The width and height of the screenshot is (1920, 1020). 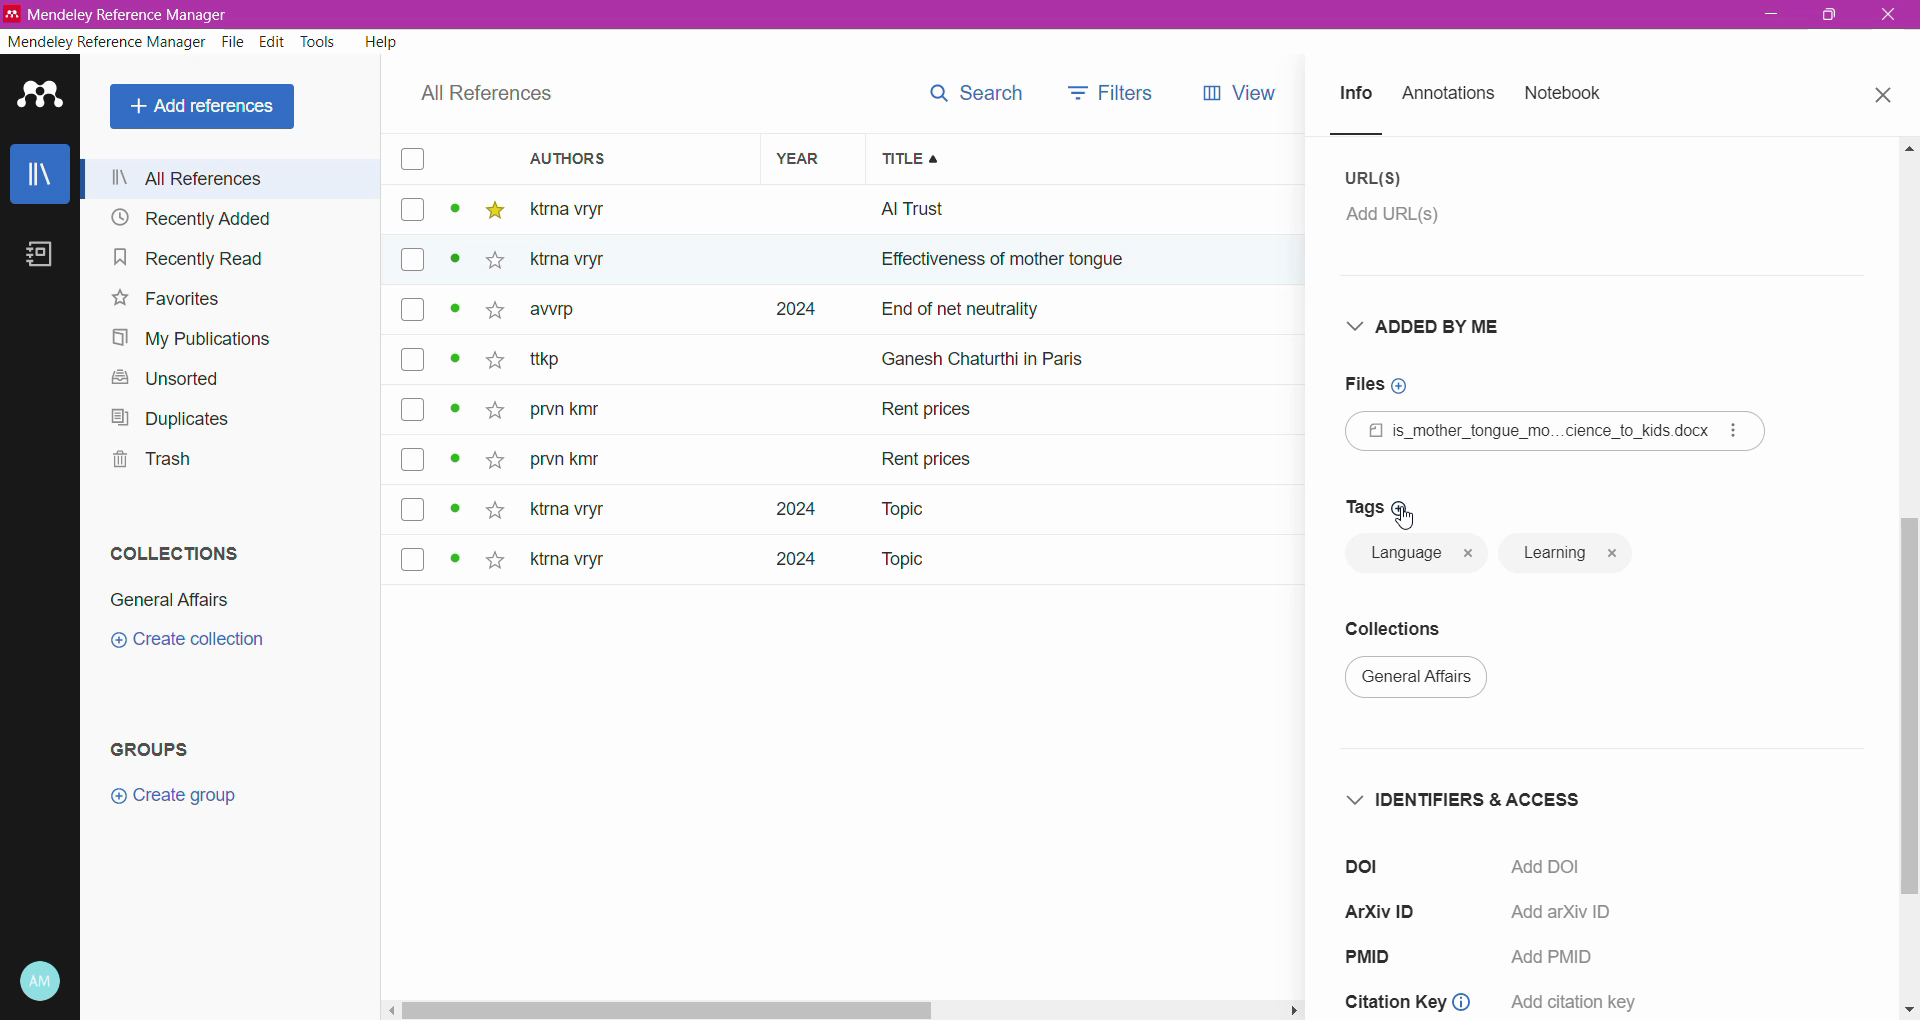 What do you see at coordinates (1824, 22) in the screenshot?
I see `maximize` at bounding box center [1824, 22].